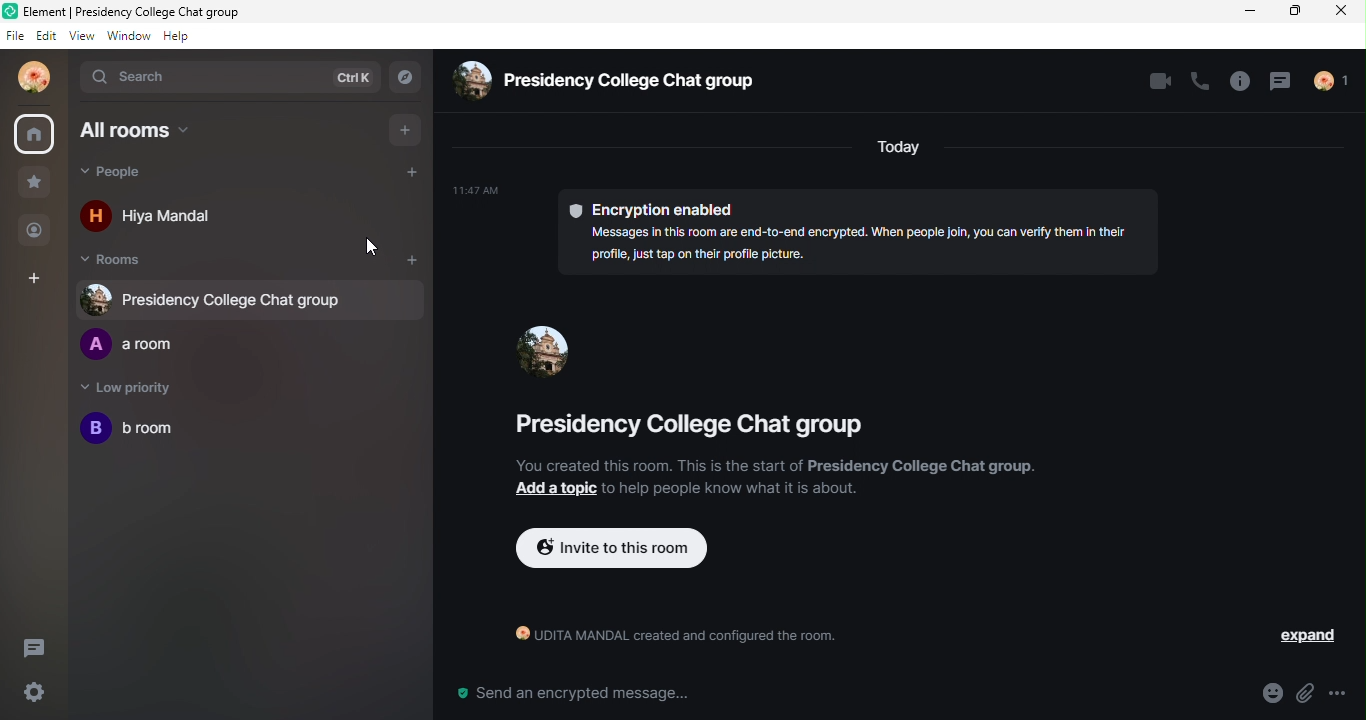 The width and height of the screenshot is (1366, 720). What do you see at coordinates (36, 83) in the screenshot?
I see `udita mandal` at bounding box center [36, 83].